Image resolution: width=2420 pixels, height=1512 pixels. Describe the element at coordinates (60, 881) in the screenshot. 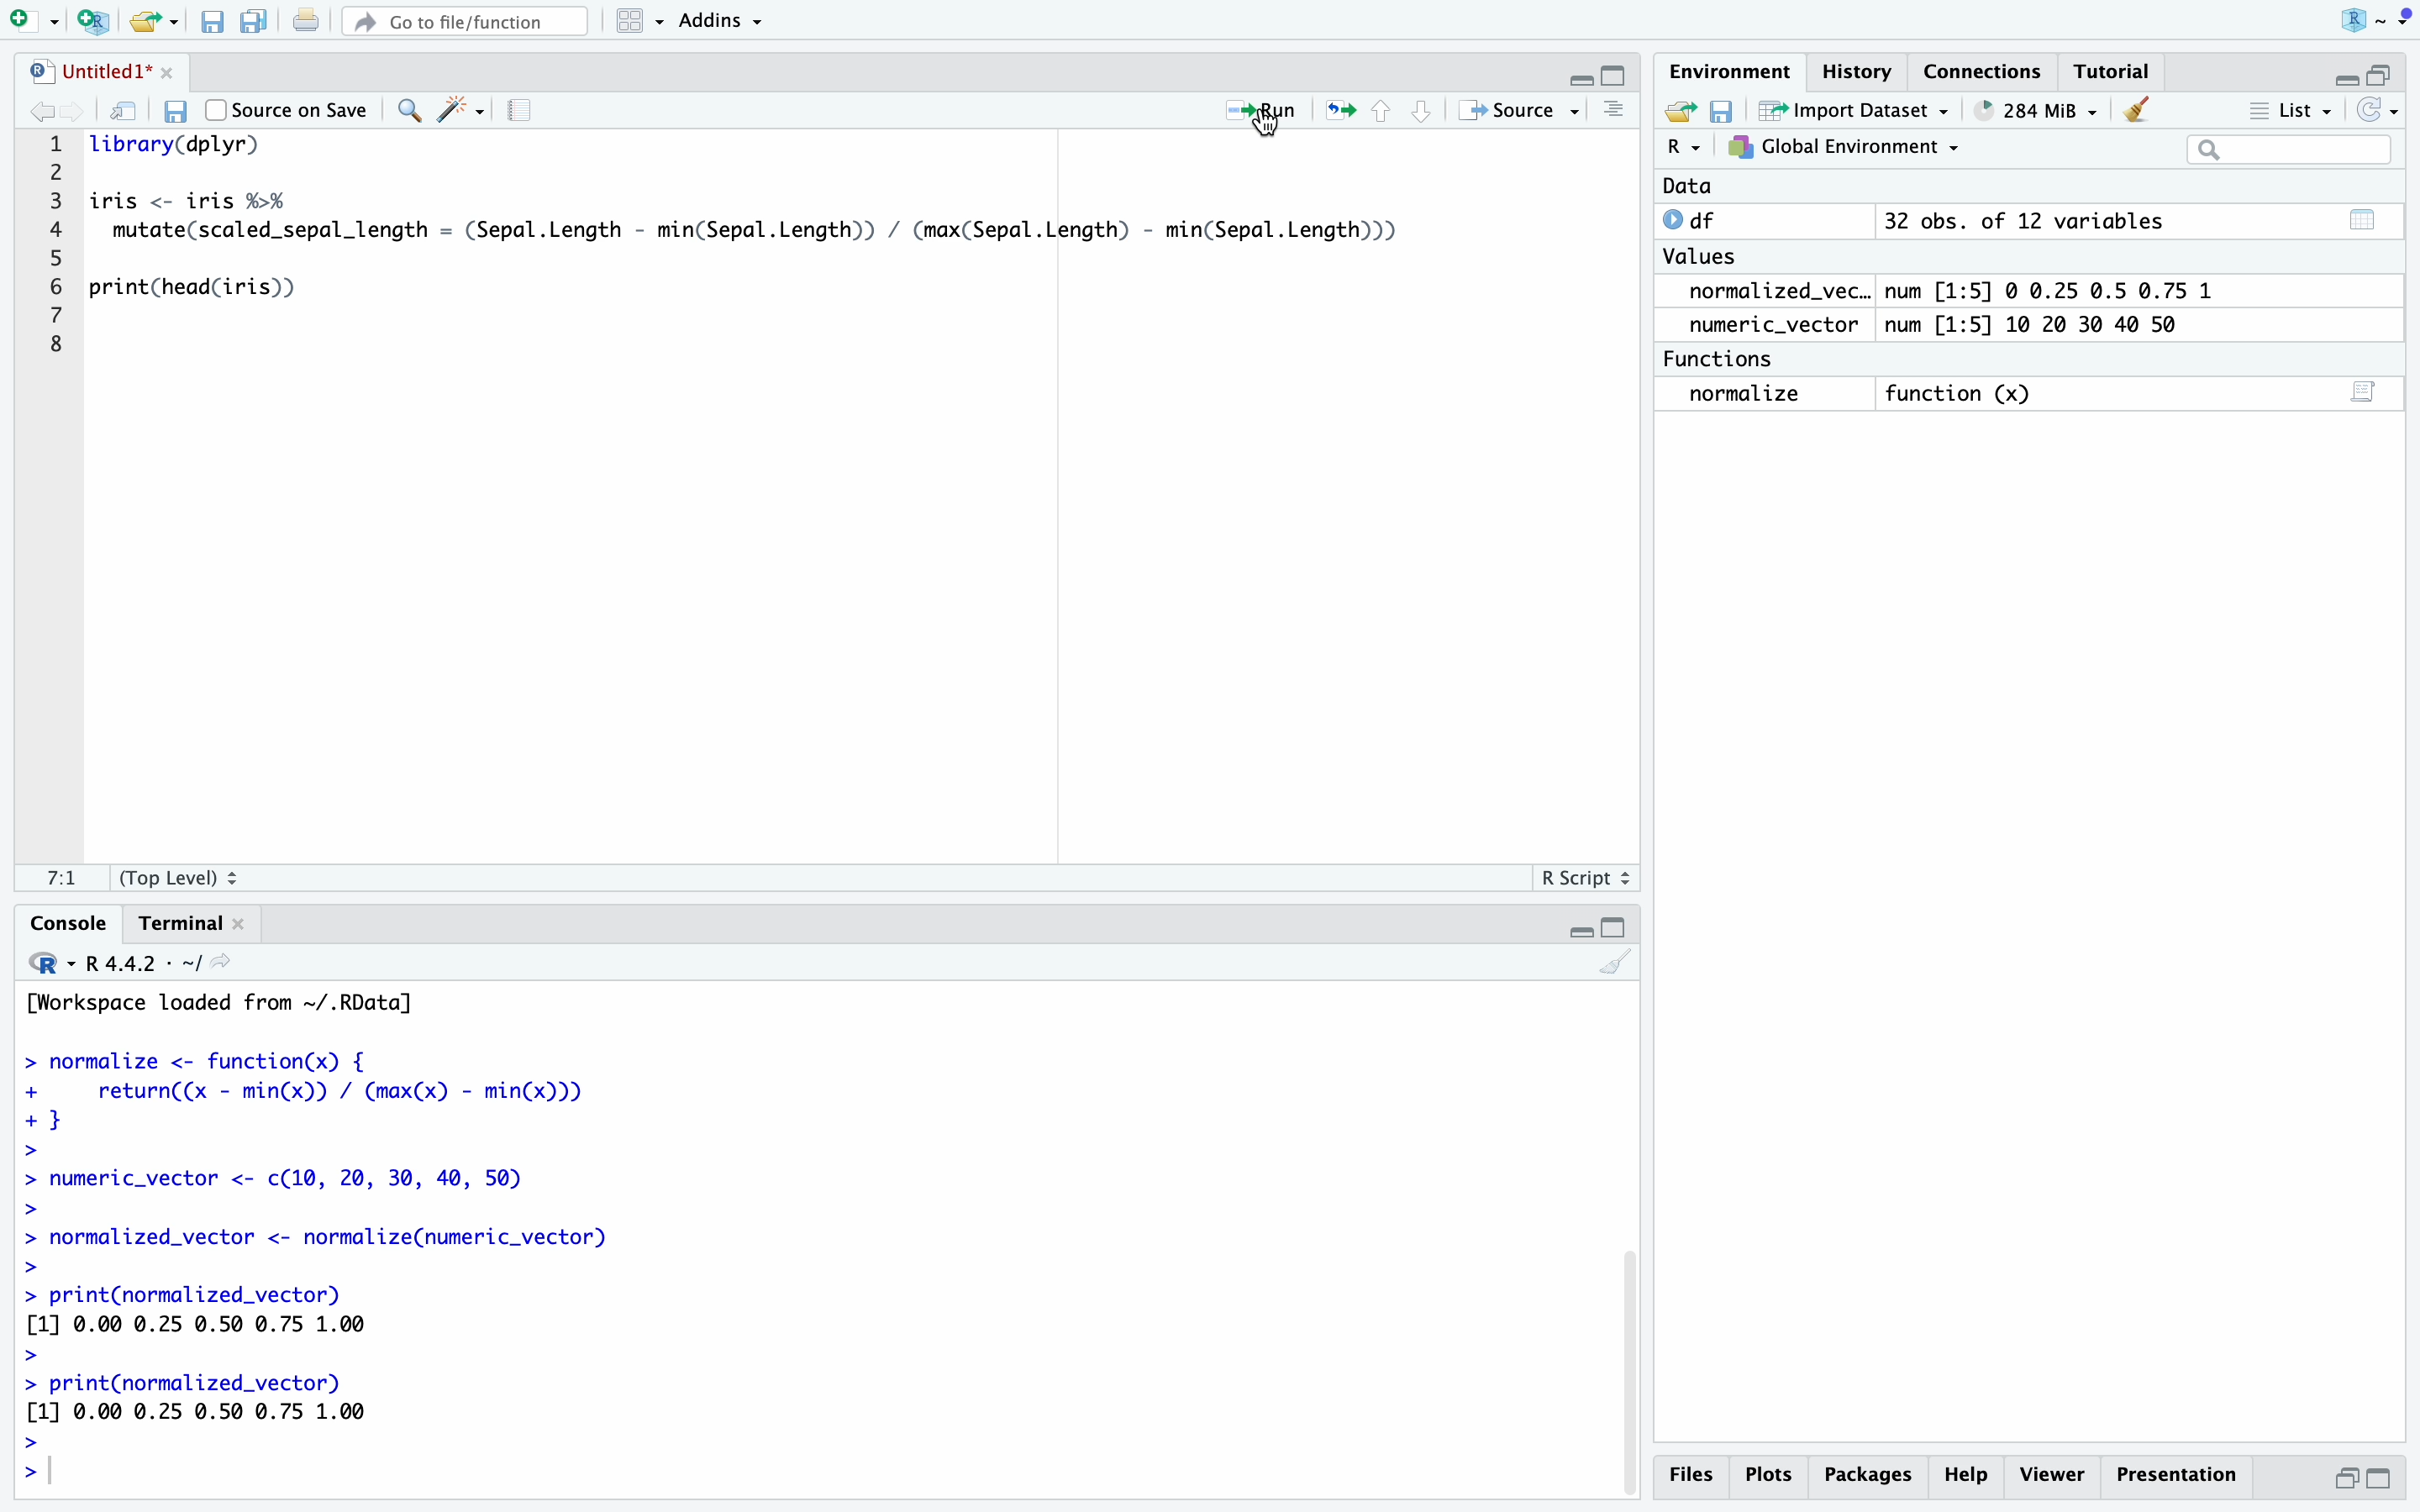

I see `1:1` at that location.